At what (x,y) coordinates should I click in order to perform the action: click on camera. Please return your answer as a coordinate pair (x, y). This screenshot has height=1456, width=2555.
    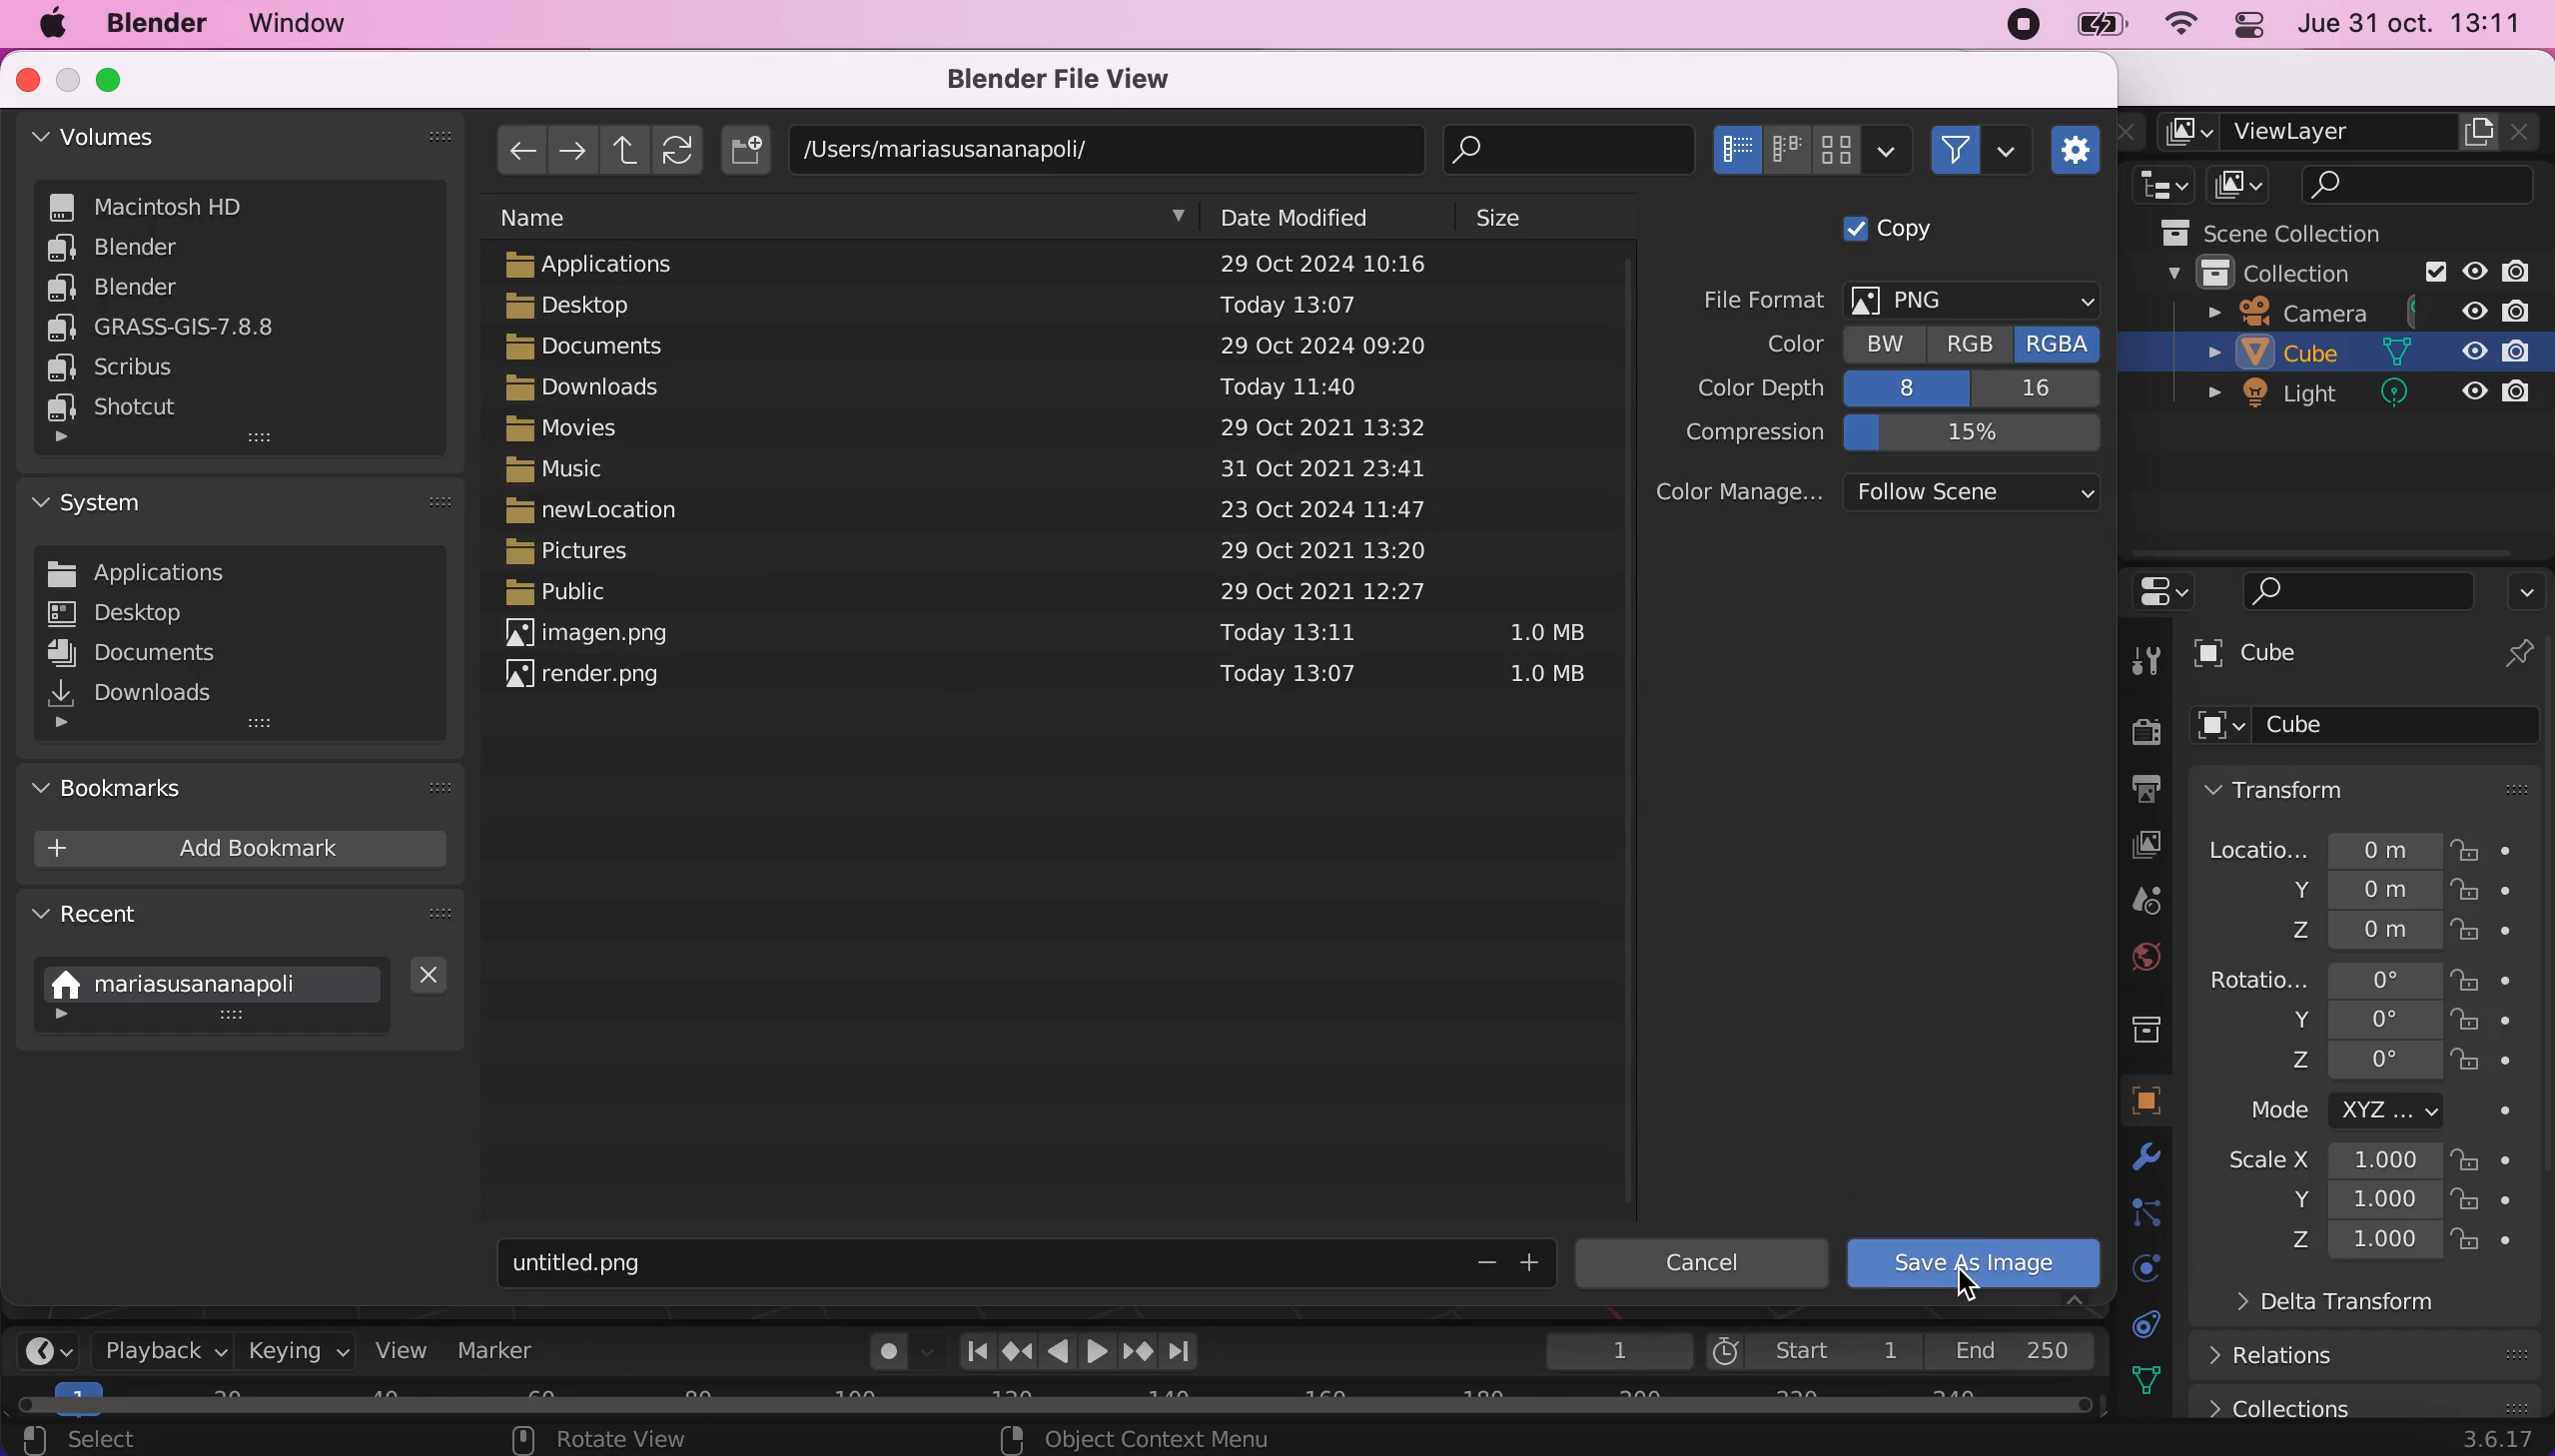
    Looking at the image, I should click on (2368, 310).